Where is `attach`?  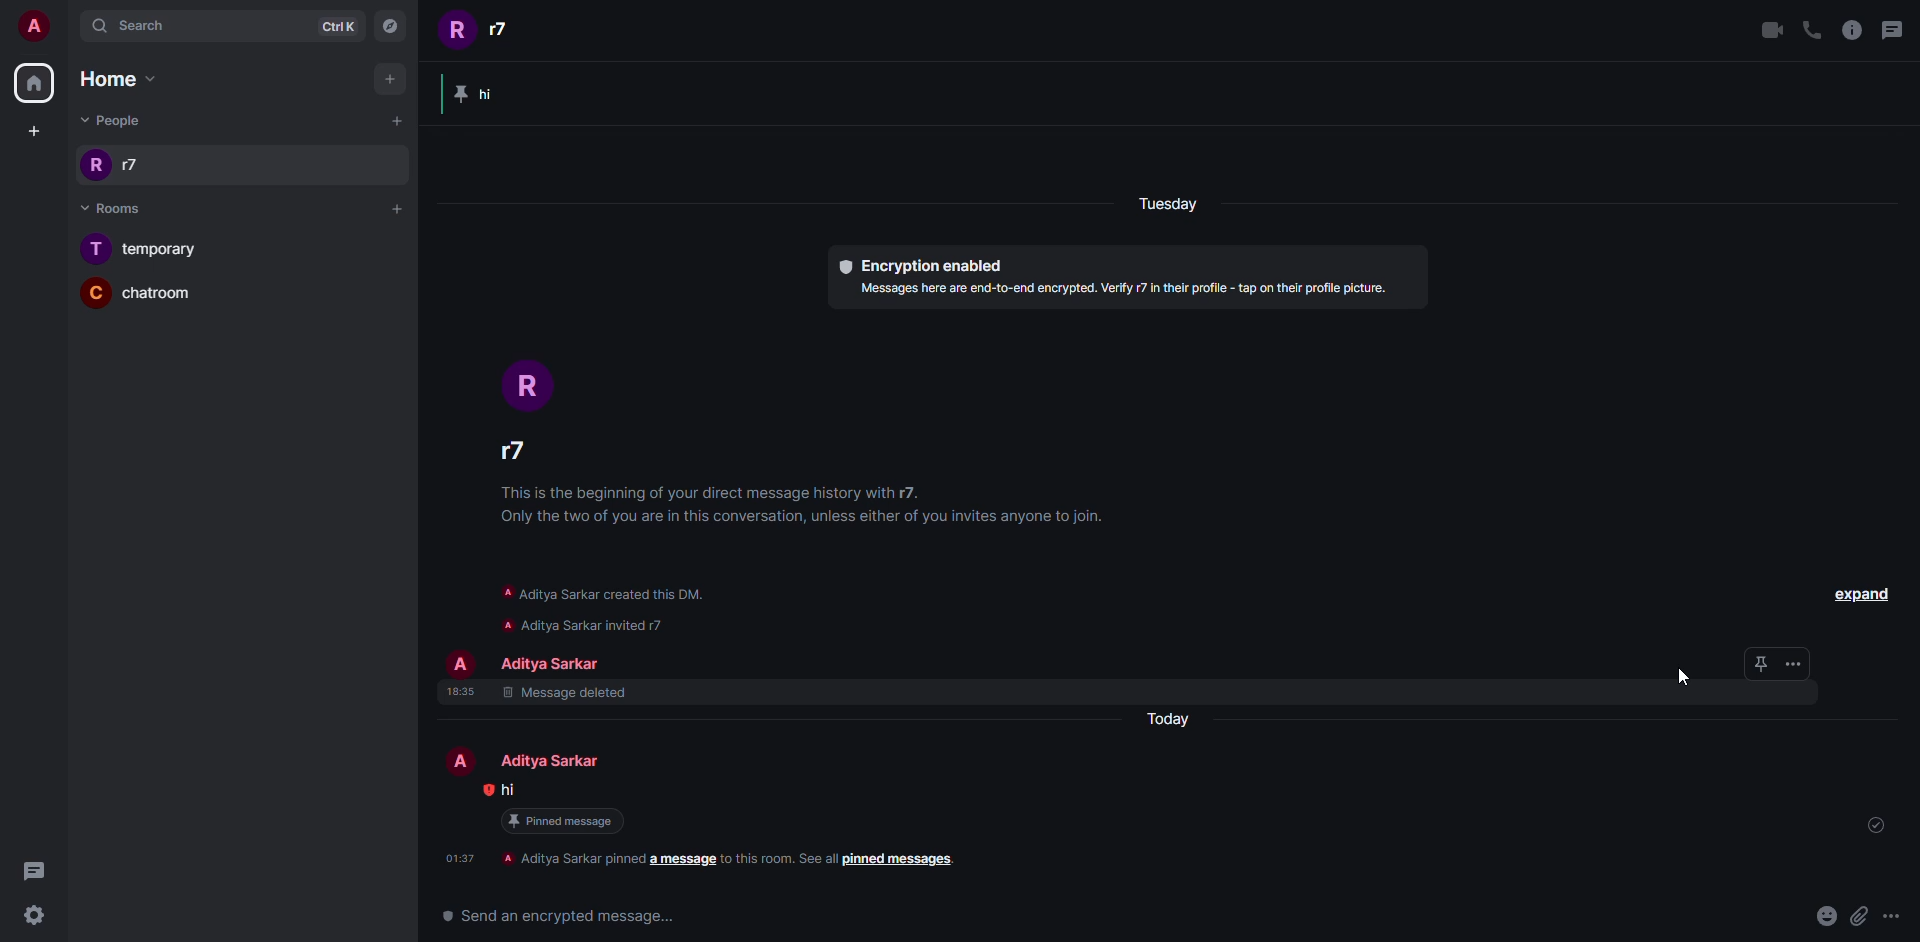
attach is located at coordinates (1857, 915).